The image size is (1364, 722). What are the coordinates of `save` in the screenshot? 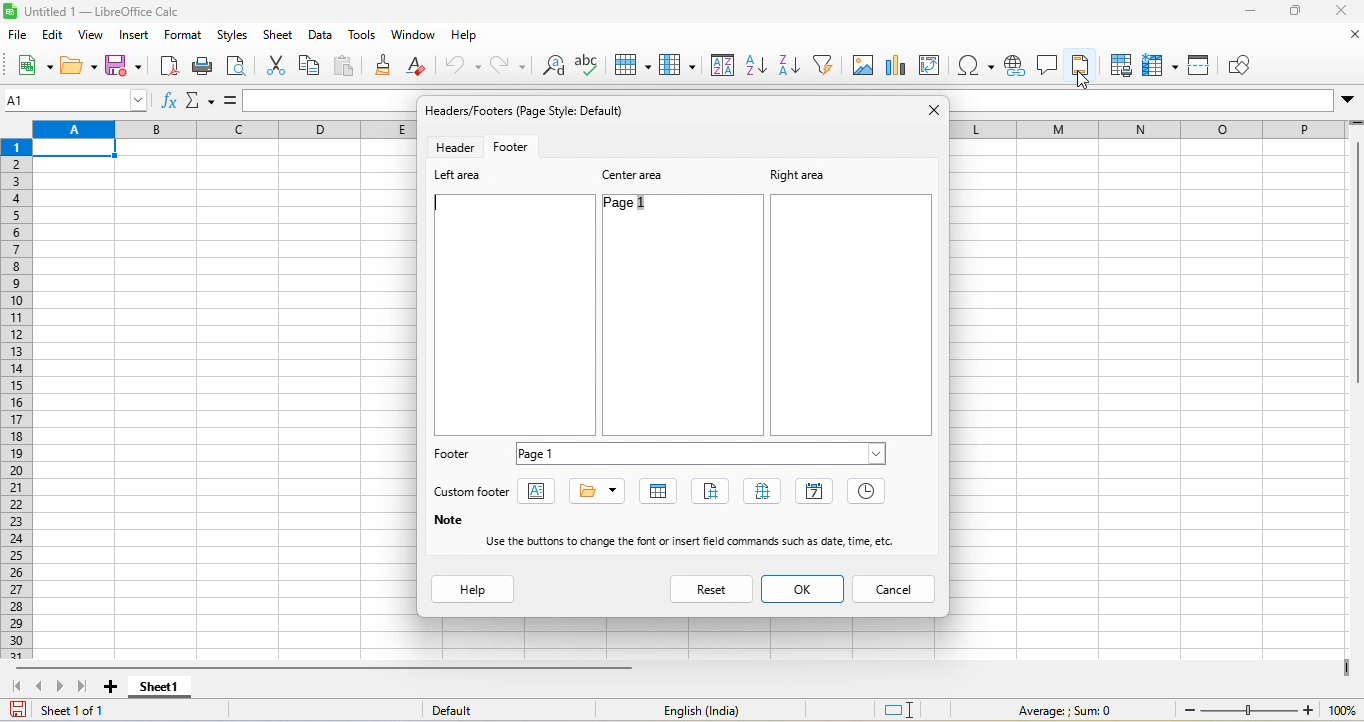 It's located at (123, 67).